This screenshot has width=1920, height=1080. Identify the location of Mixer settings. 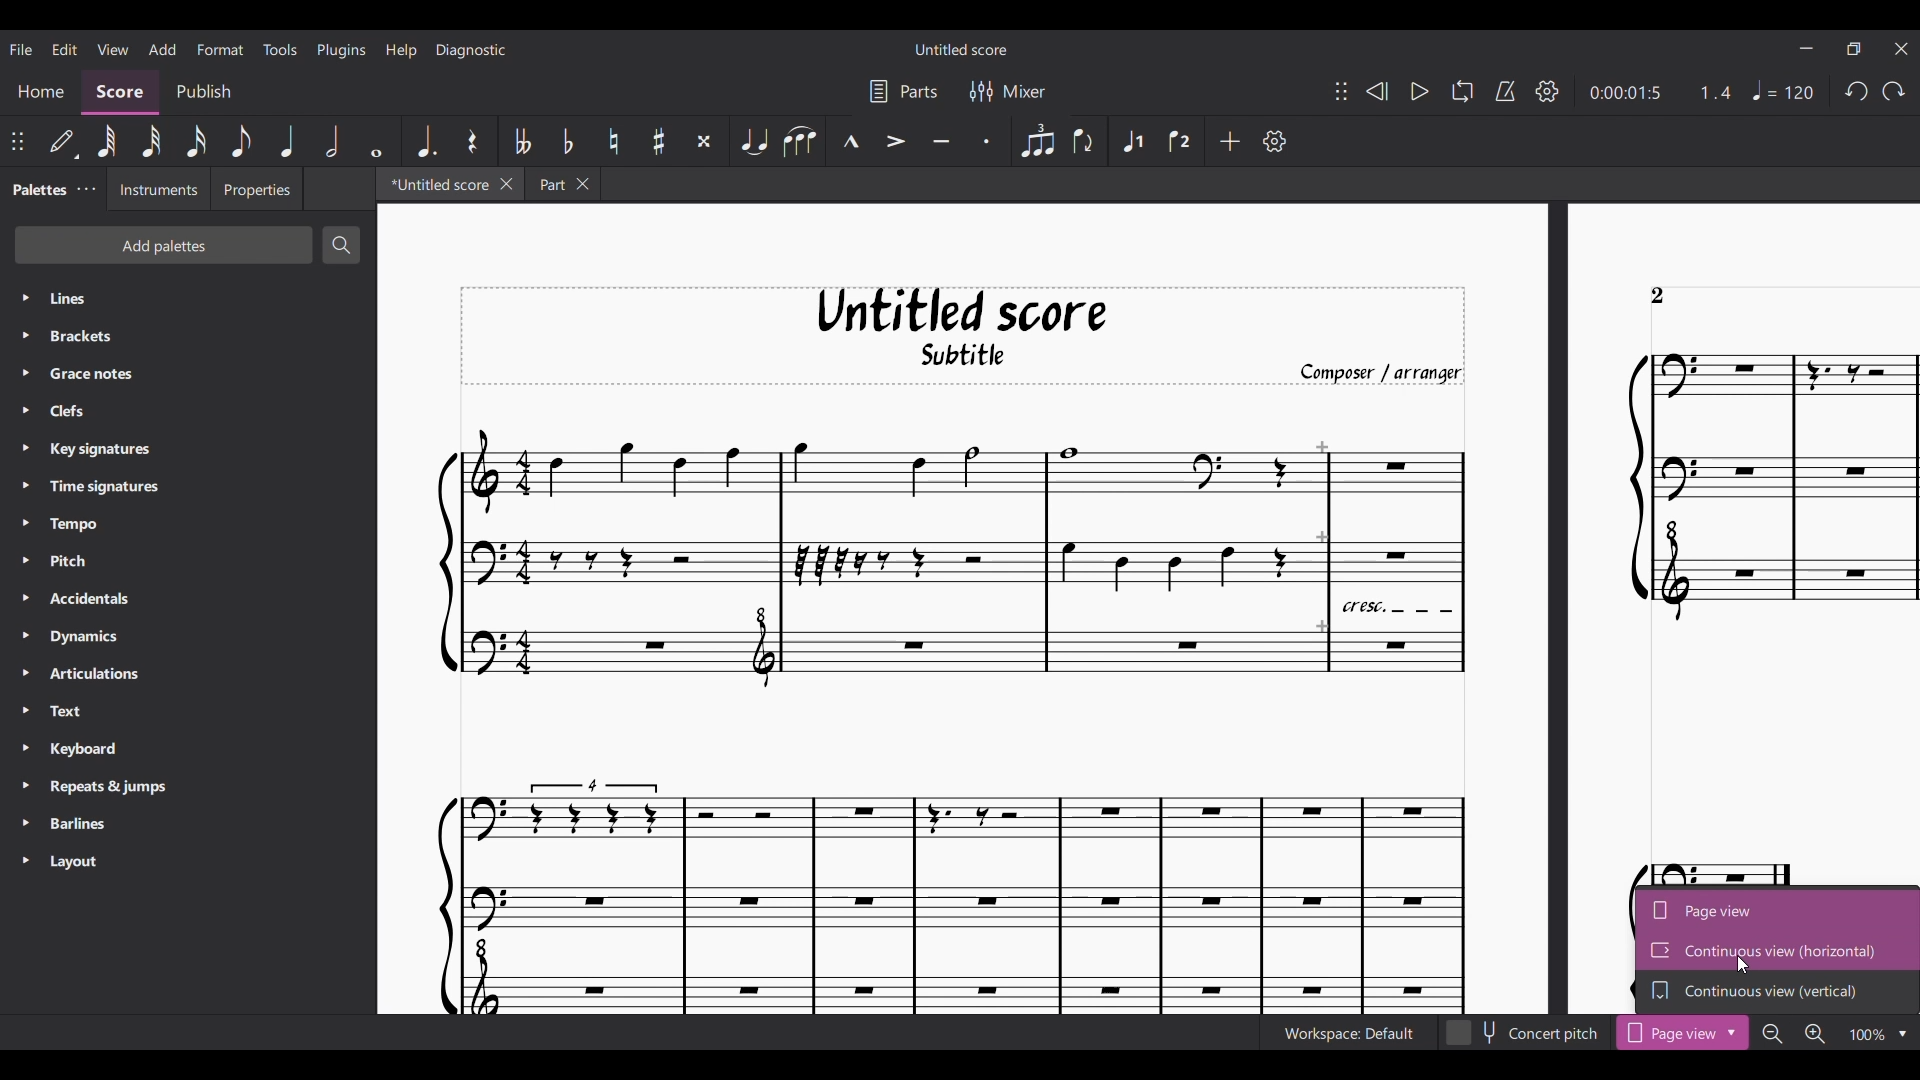
(1008, 91).